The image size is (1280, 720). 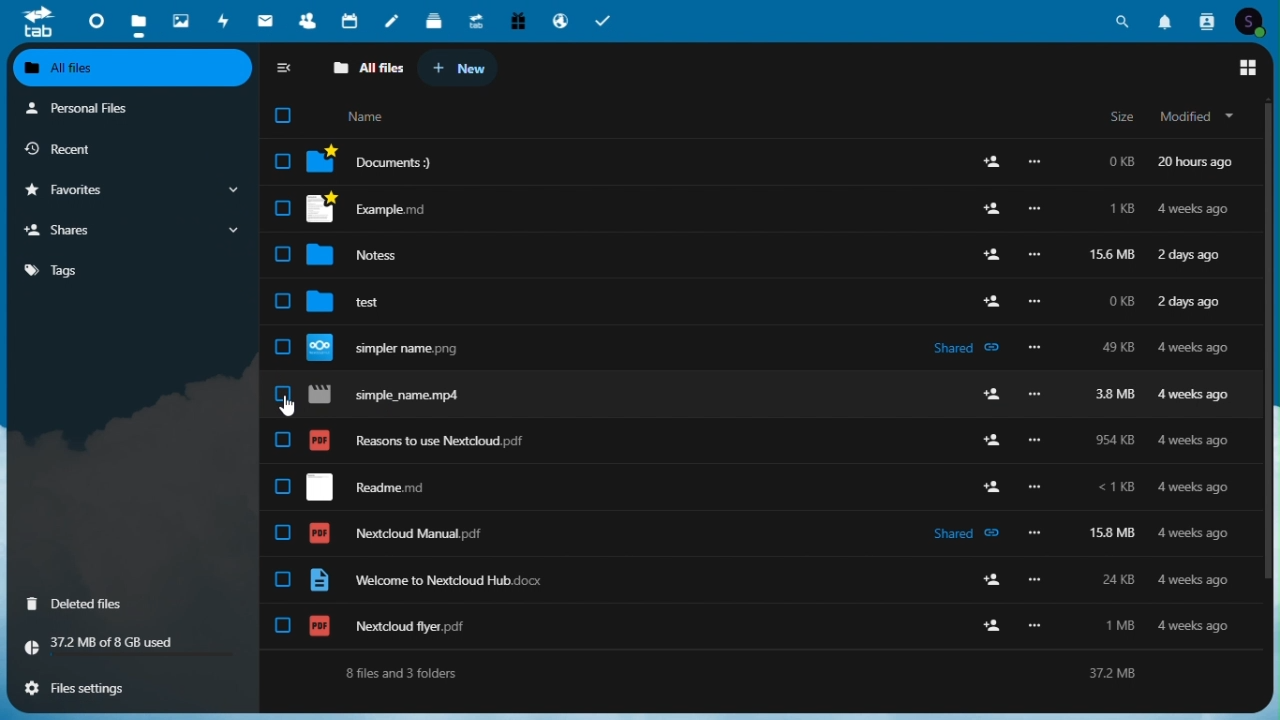 What do you see at coordinates (456, 69) in the screenshot?
I see `new` at bounding box center [456, 69].